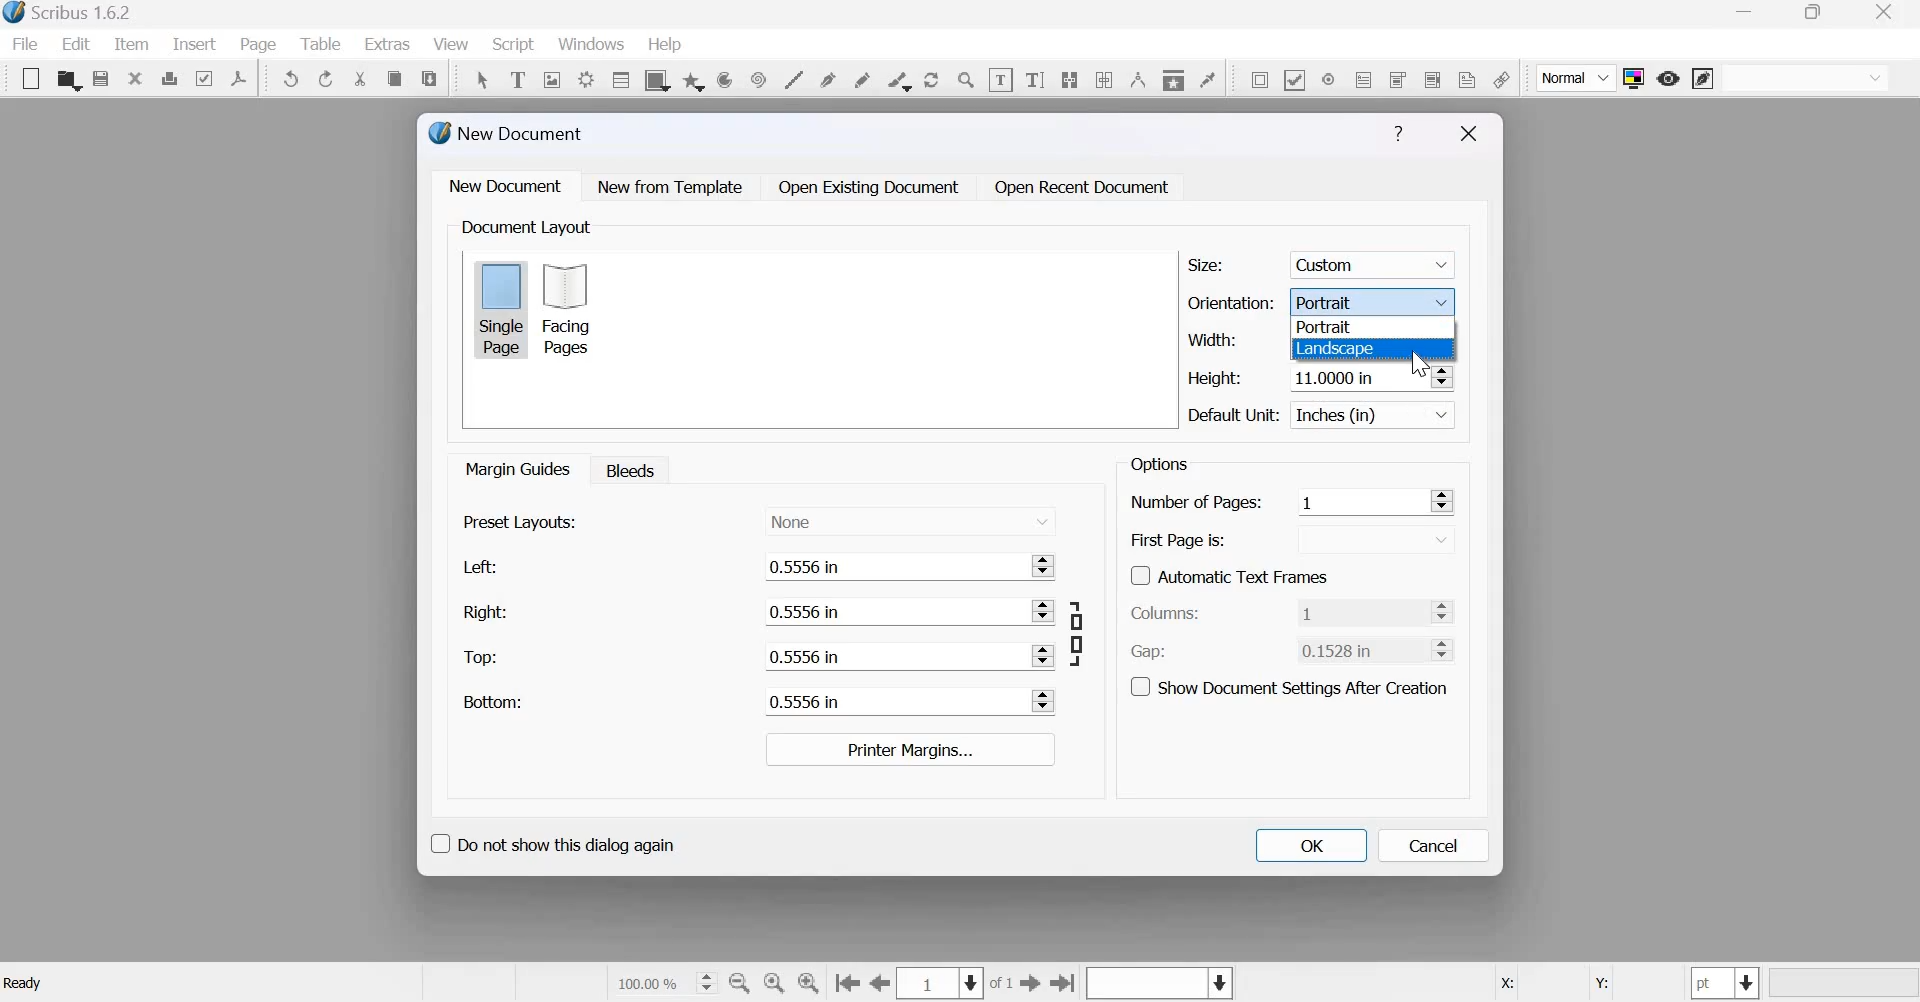  What do you see at coordinates (1215, 378) in the screenshot?
I see `Height:` at bounding box center [1215, 378].